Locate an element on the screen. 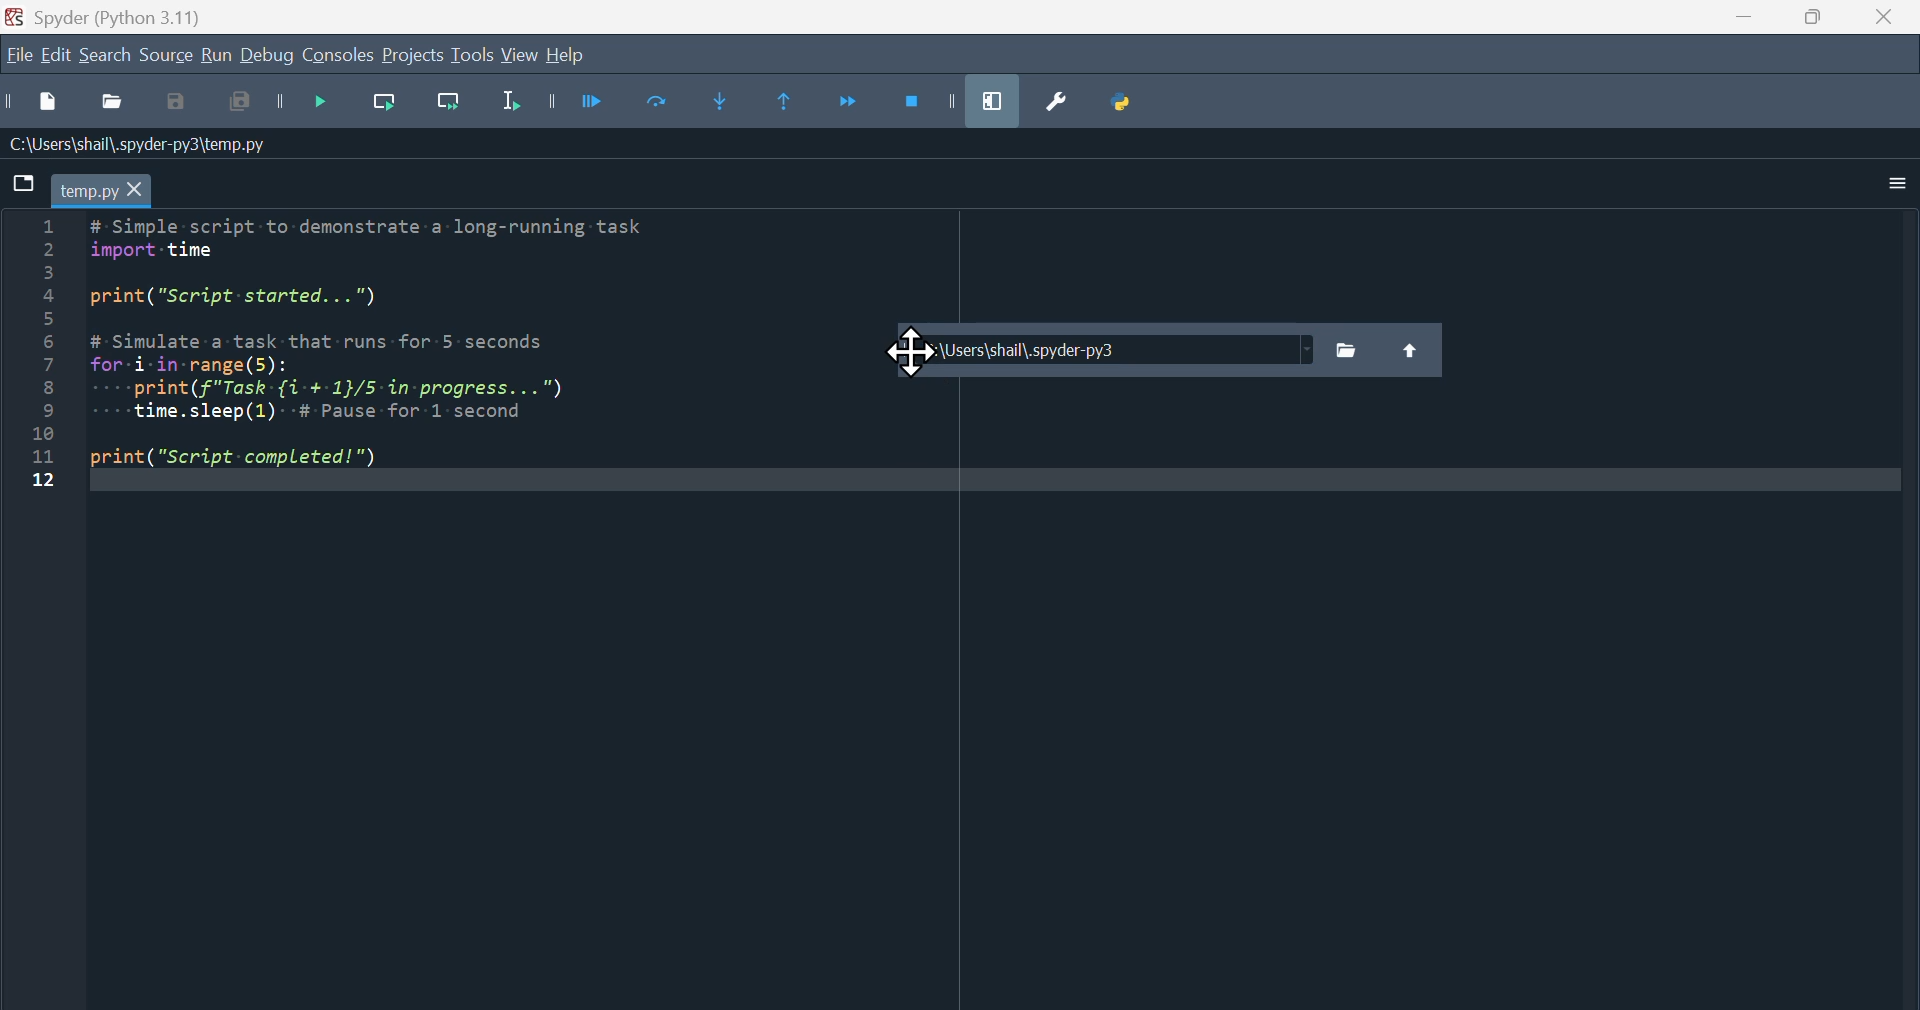  Upload file is located at coordinates (1411, 347).